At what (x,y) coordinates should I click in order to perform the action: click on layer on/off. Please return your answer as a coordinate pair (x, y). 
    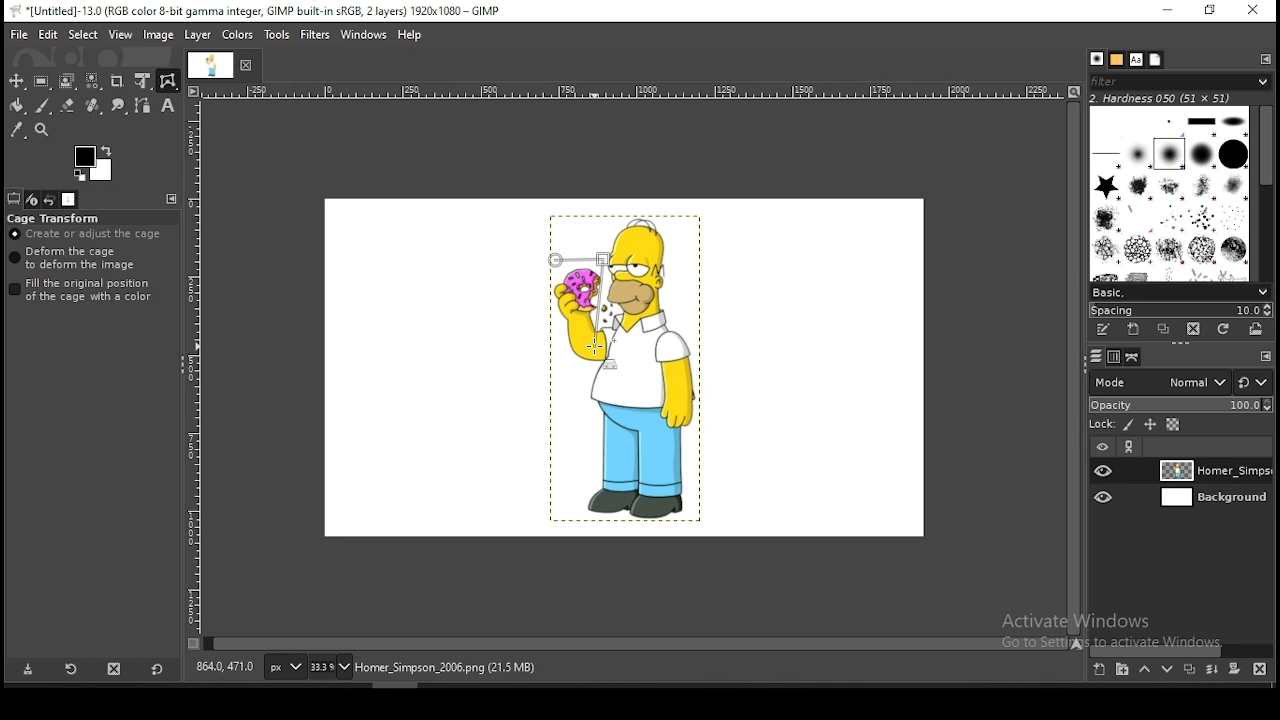
    Looking at the image, I should click on (1102, 446).